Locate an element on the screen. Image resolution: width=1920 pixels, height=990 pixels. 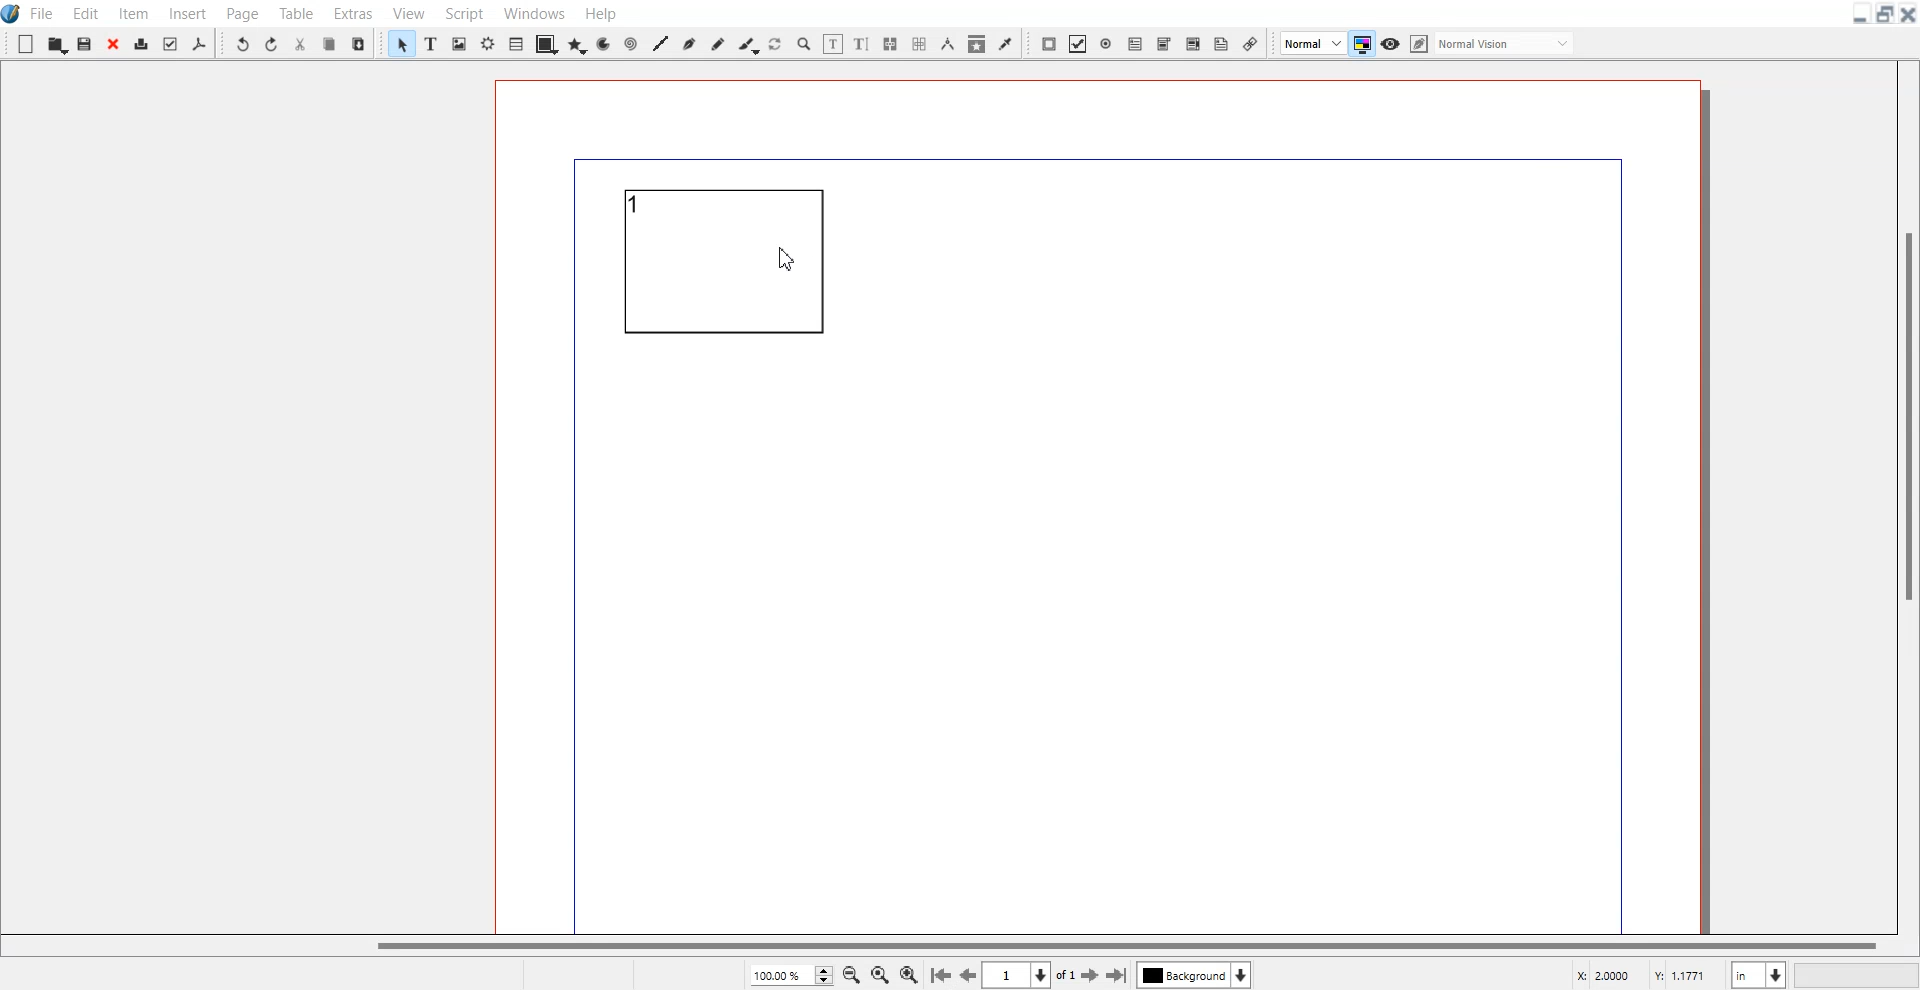
PDF Push Button is located at coordinates (1048, 44).